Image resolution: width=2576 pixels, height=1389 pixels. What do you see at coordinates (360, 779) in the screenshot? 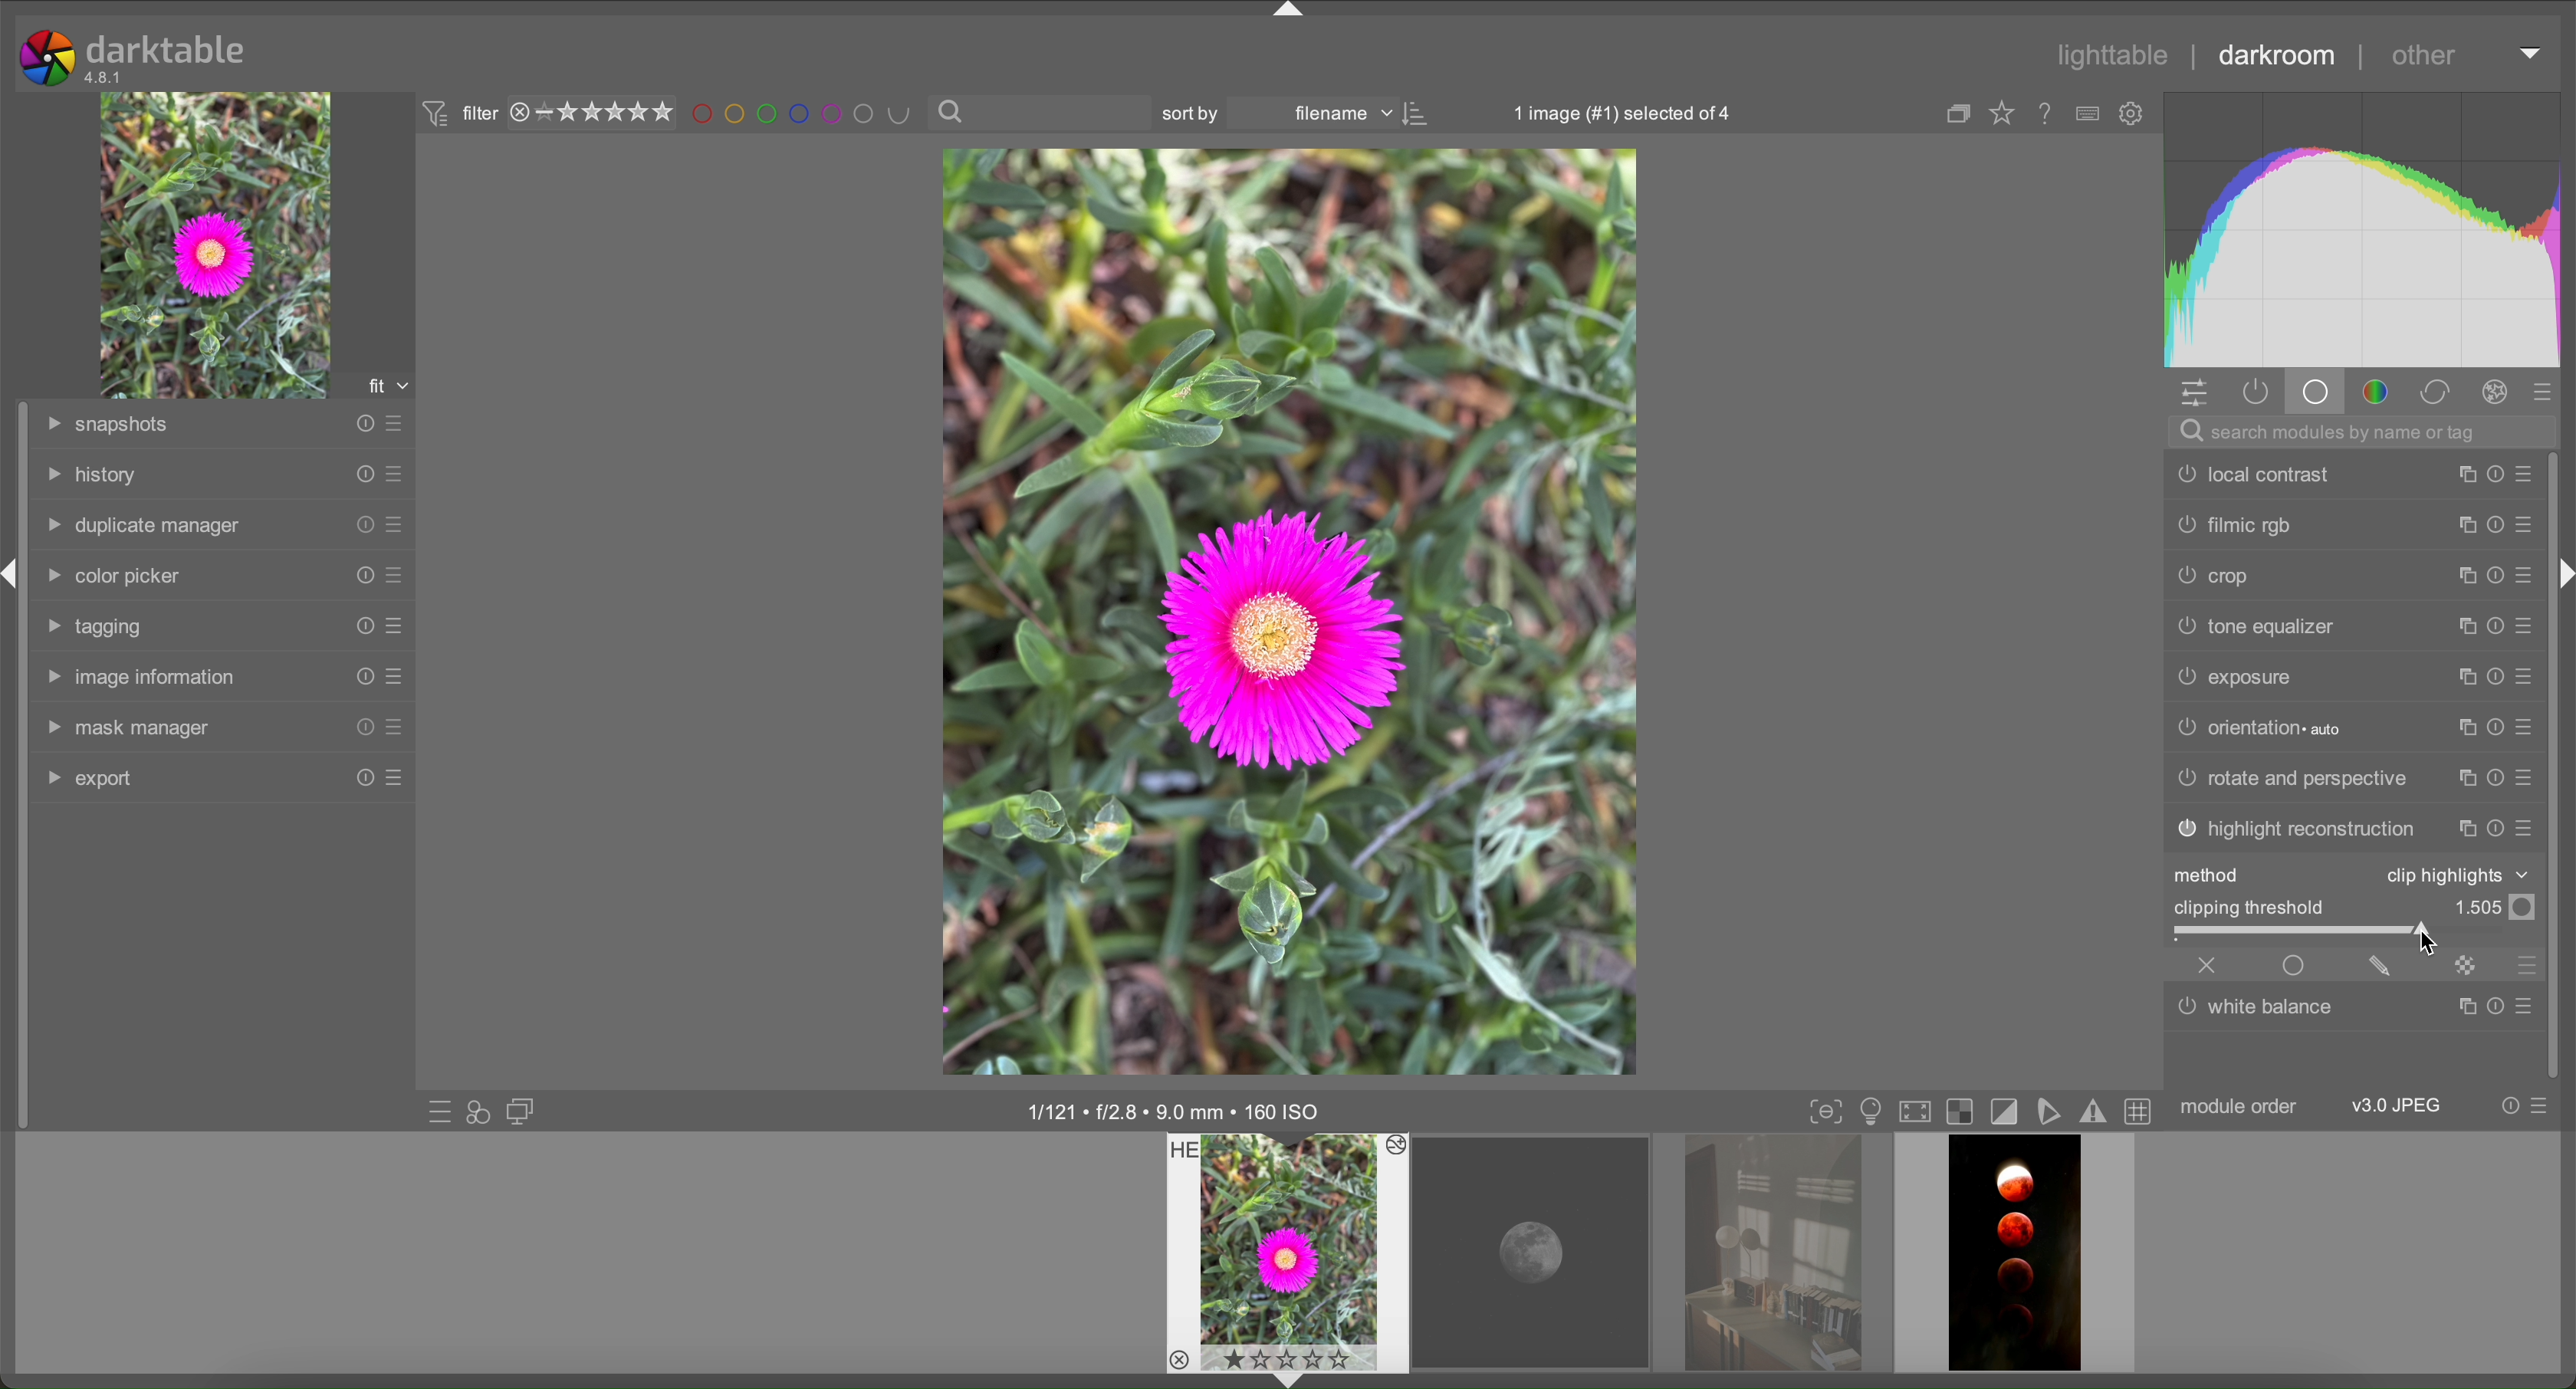
I see `reset presets` at bounding box center [360, 779].